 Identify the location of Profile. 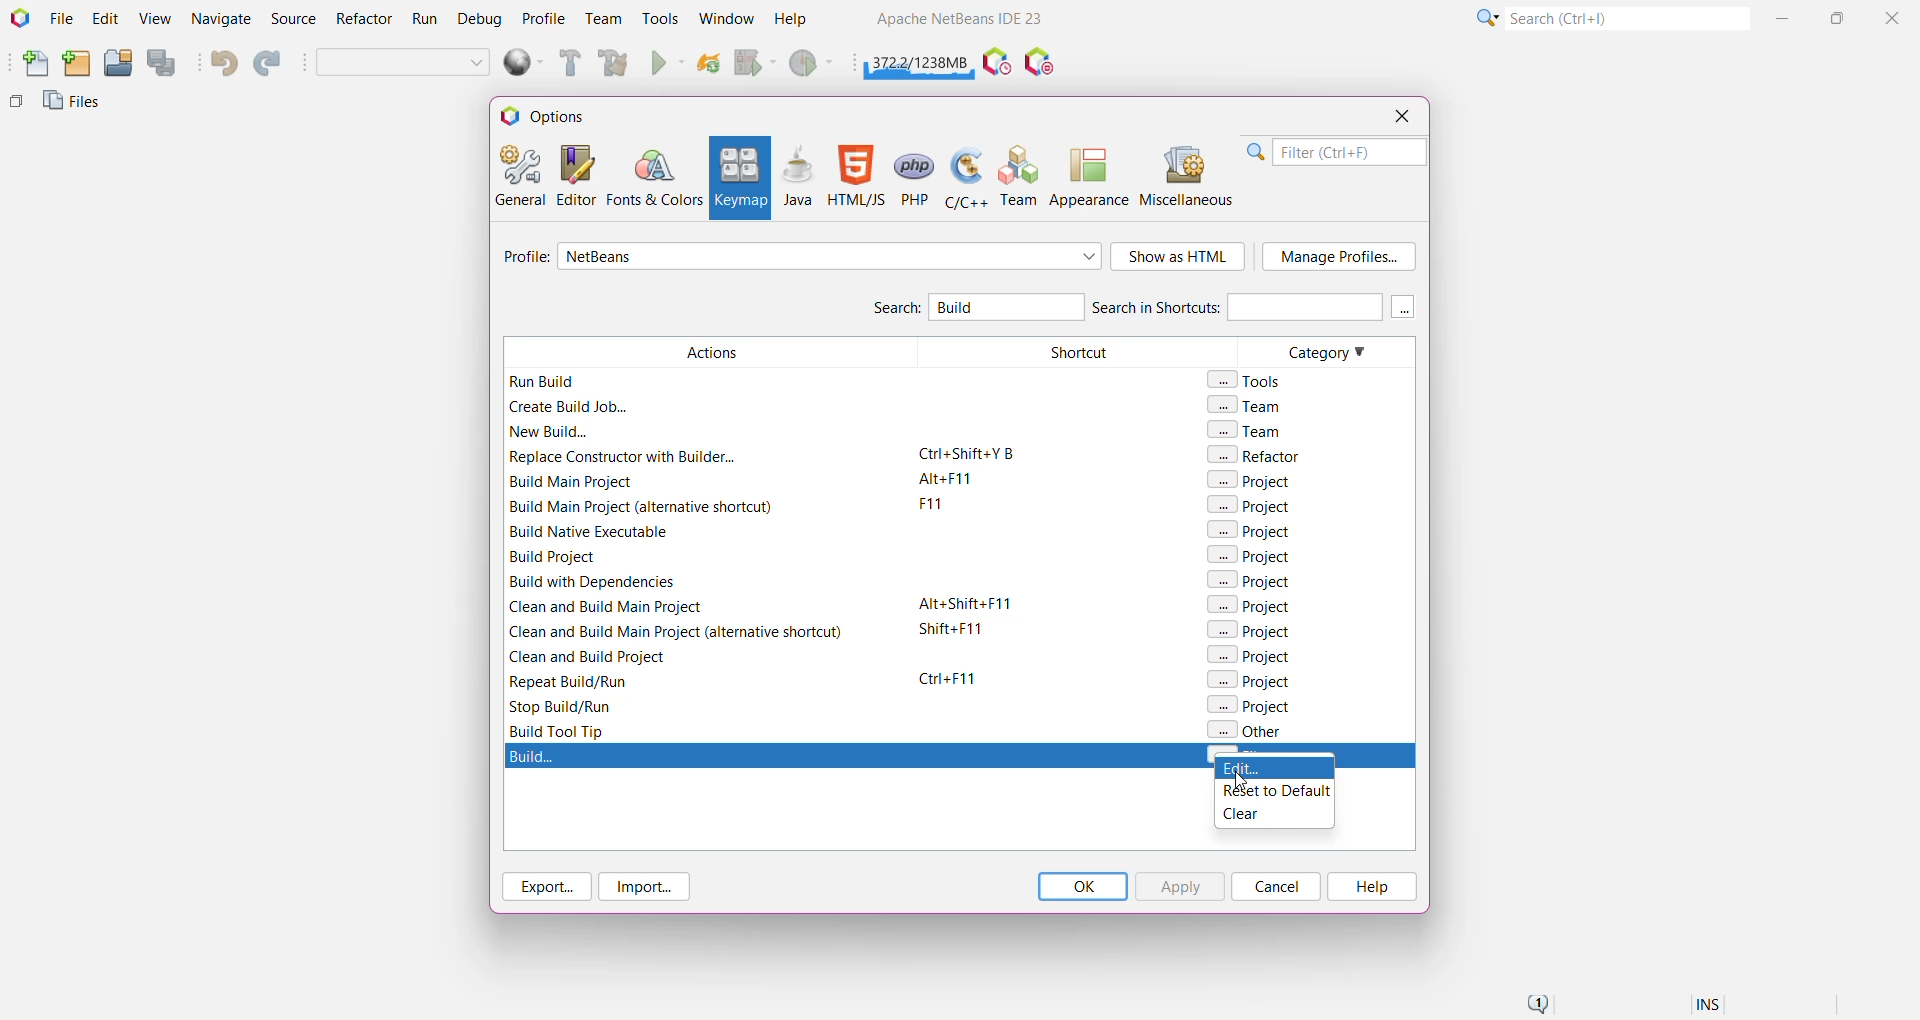
(544, 18).